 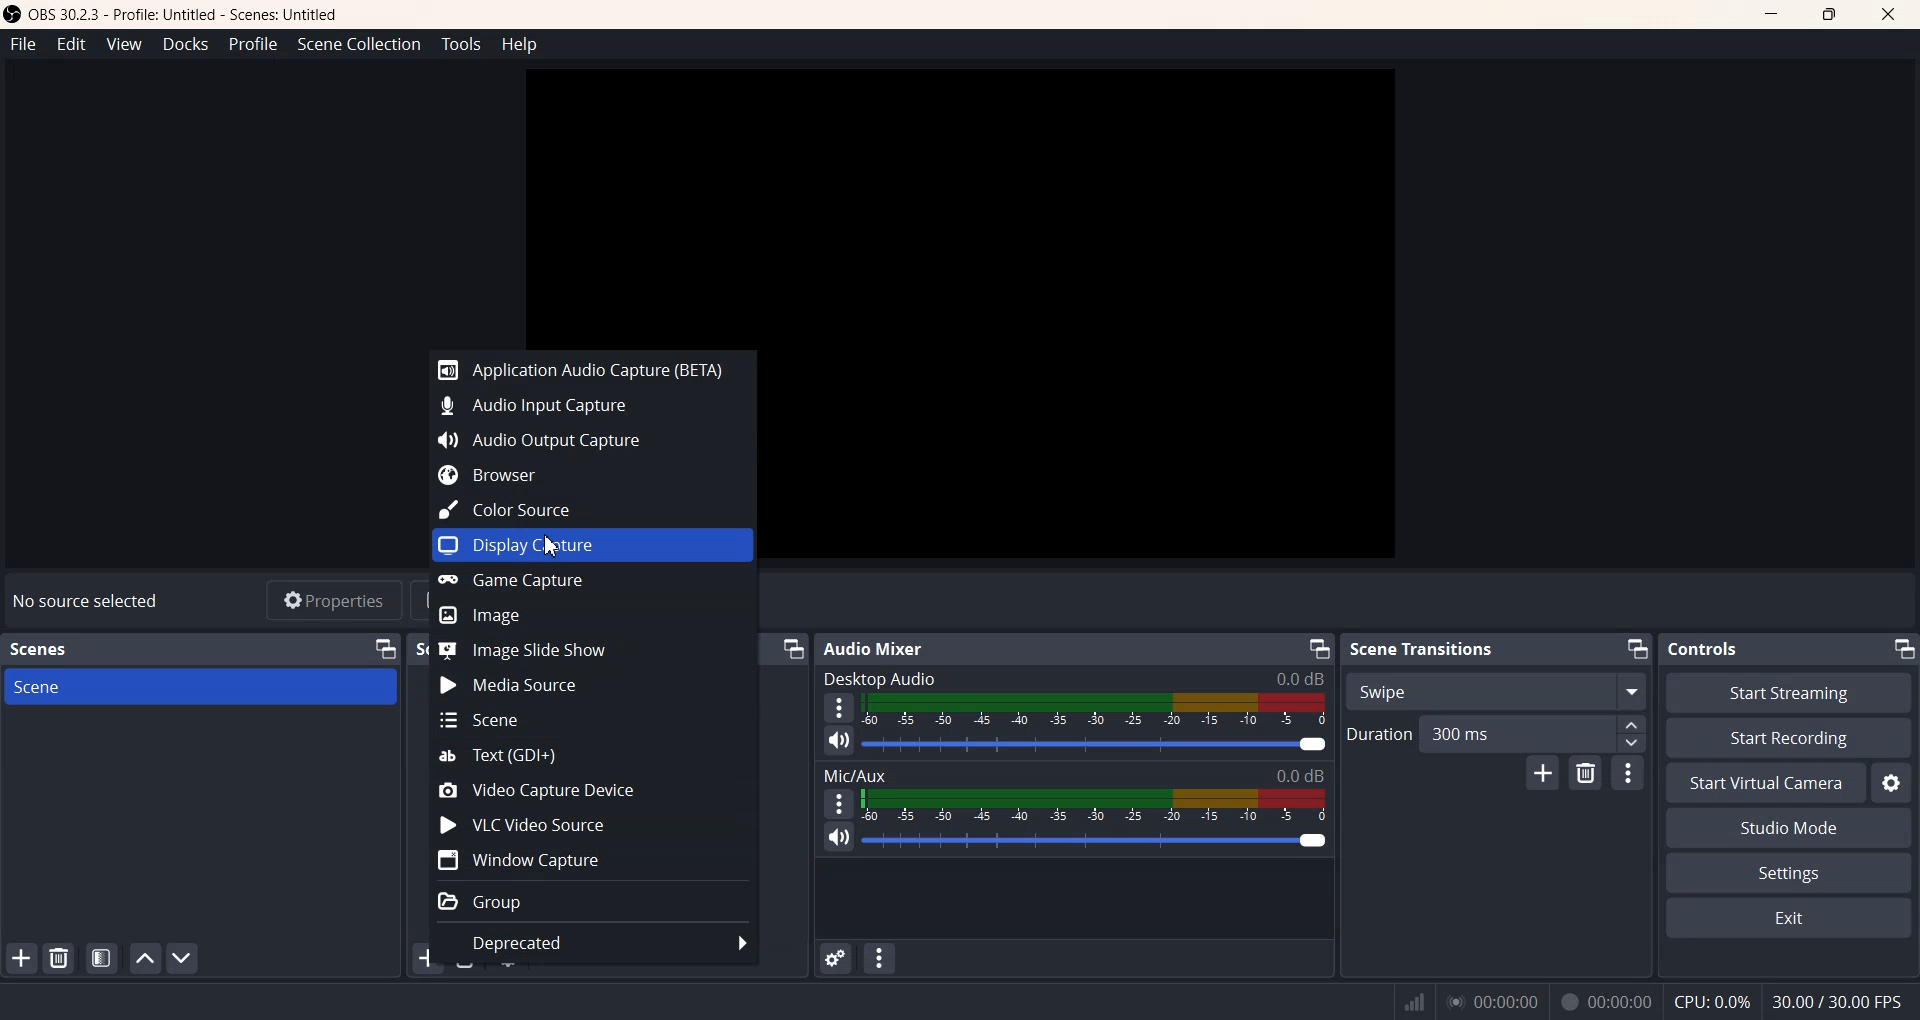 What do you see at coordinates (1792, 692) in the screenshot?
I see `Start Streaming` at bounding box center [1792, 692].